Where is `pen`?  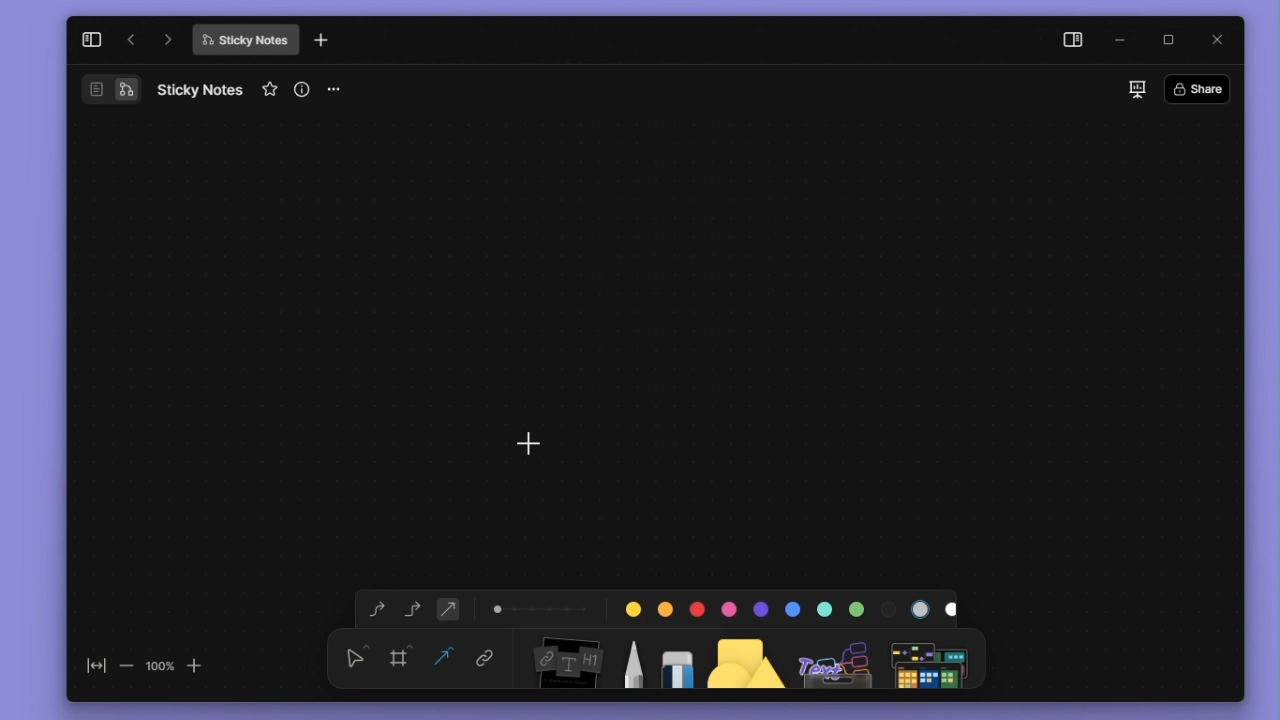 pen is located at coordinates (632, 657).